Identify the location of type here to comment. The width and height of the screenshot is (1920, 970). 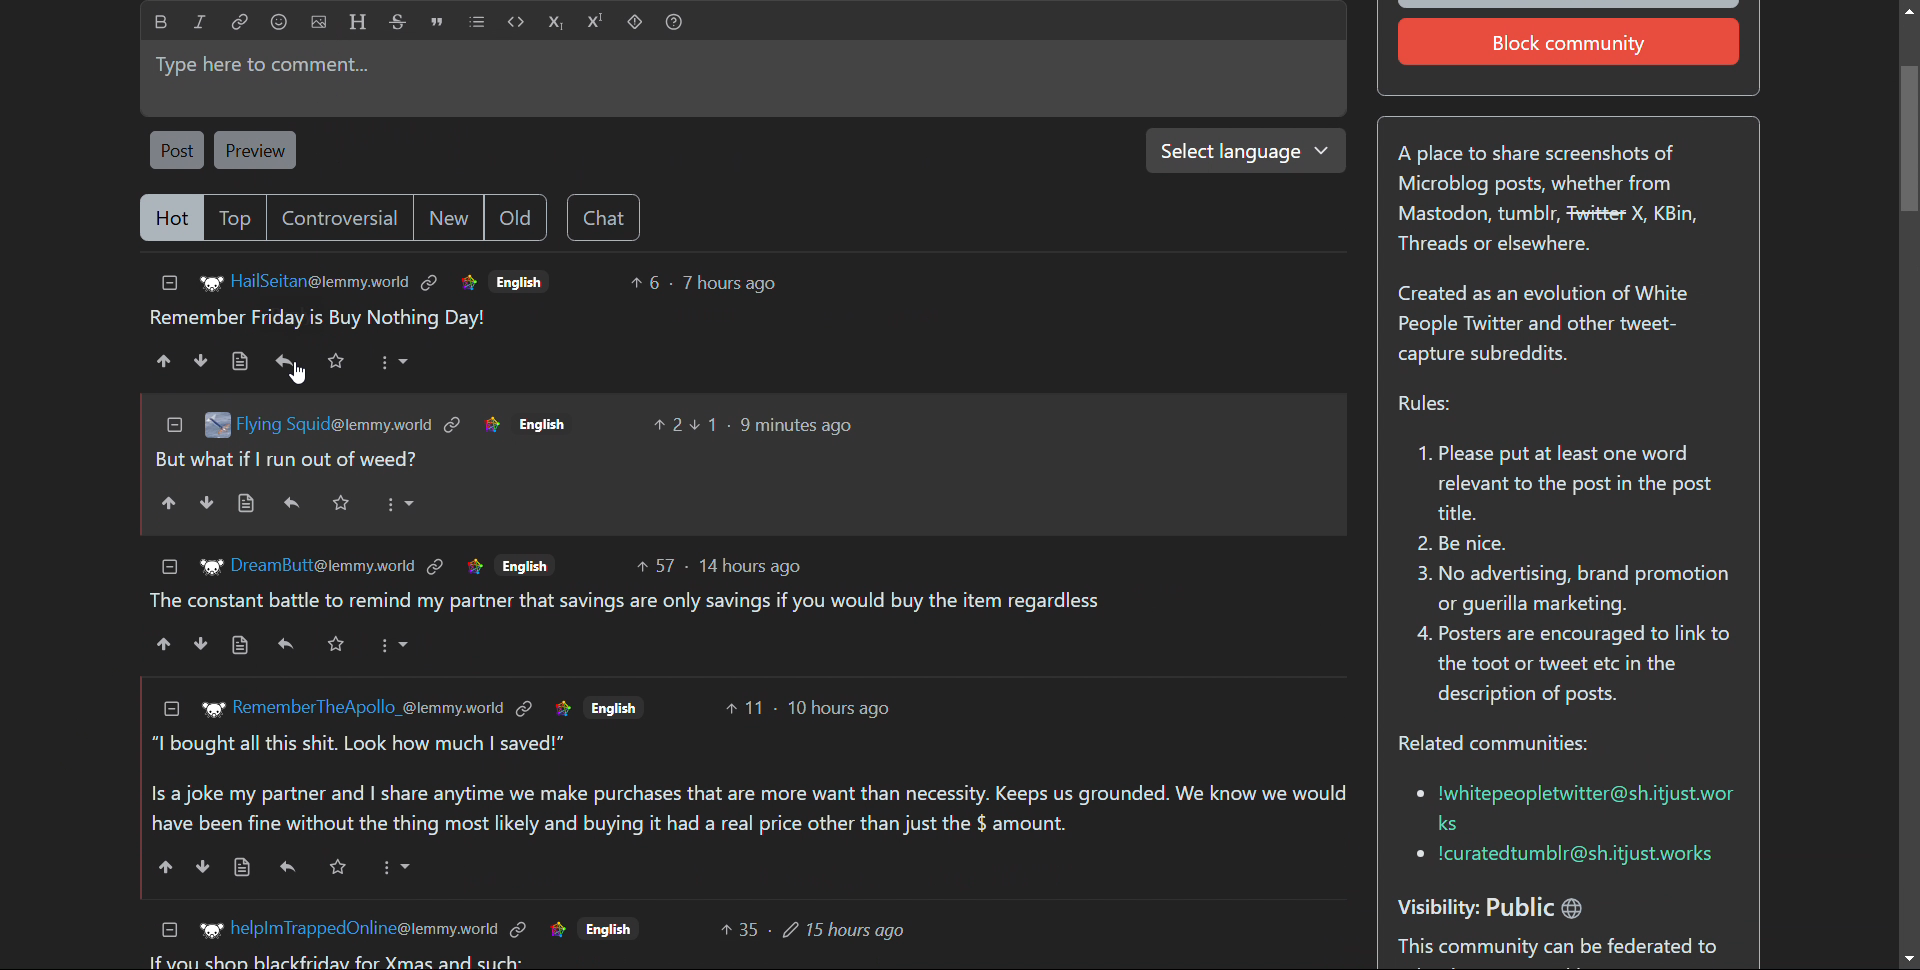
(739, 78).